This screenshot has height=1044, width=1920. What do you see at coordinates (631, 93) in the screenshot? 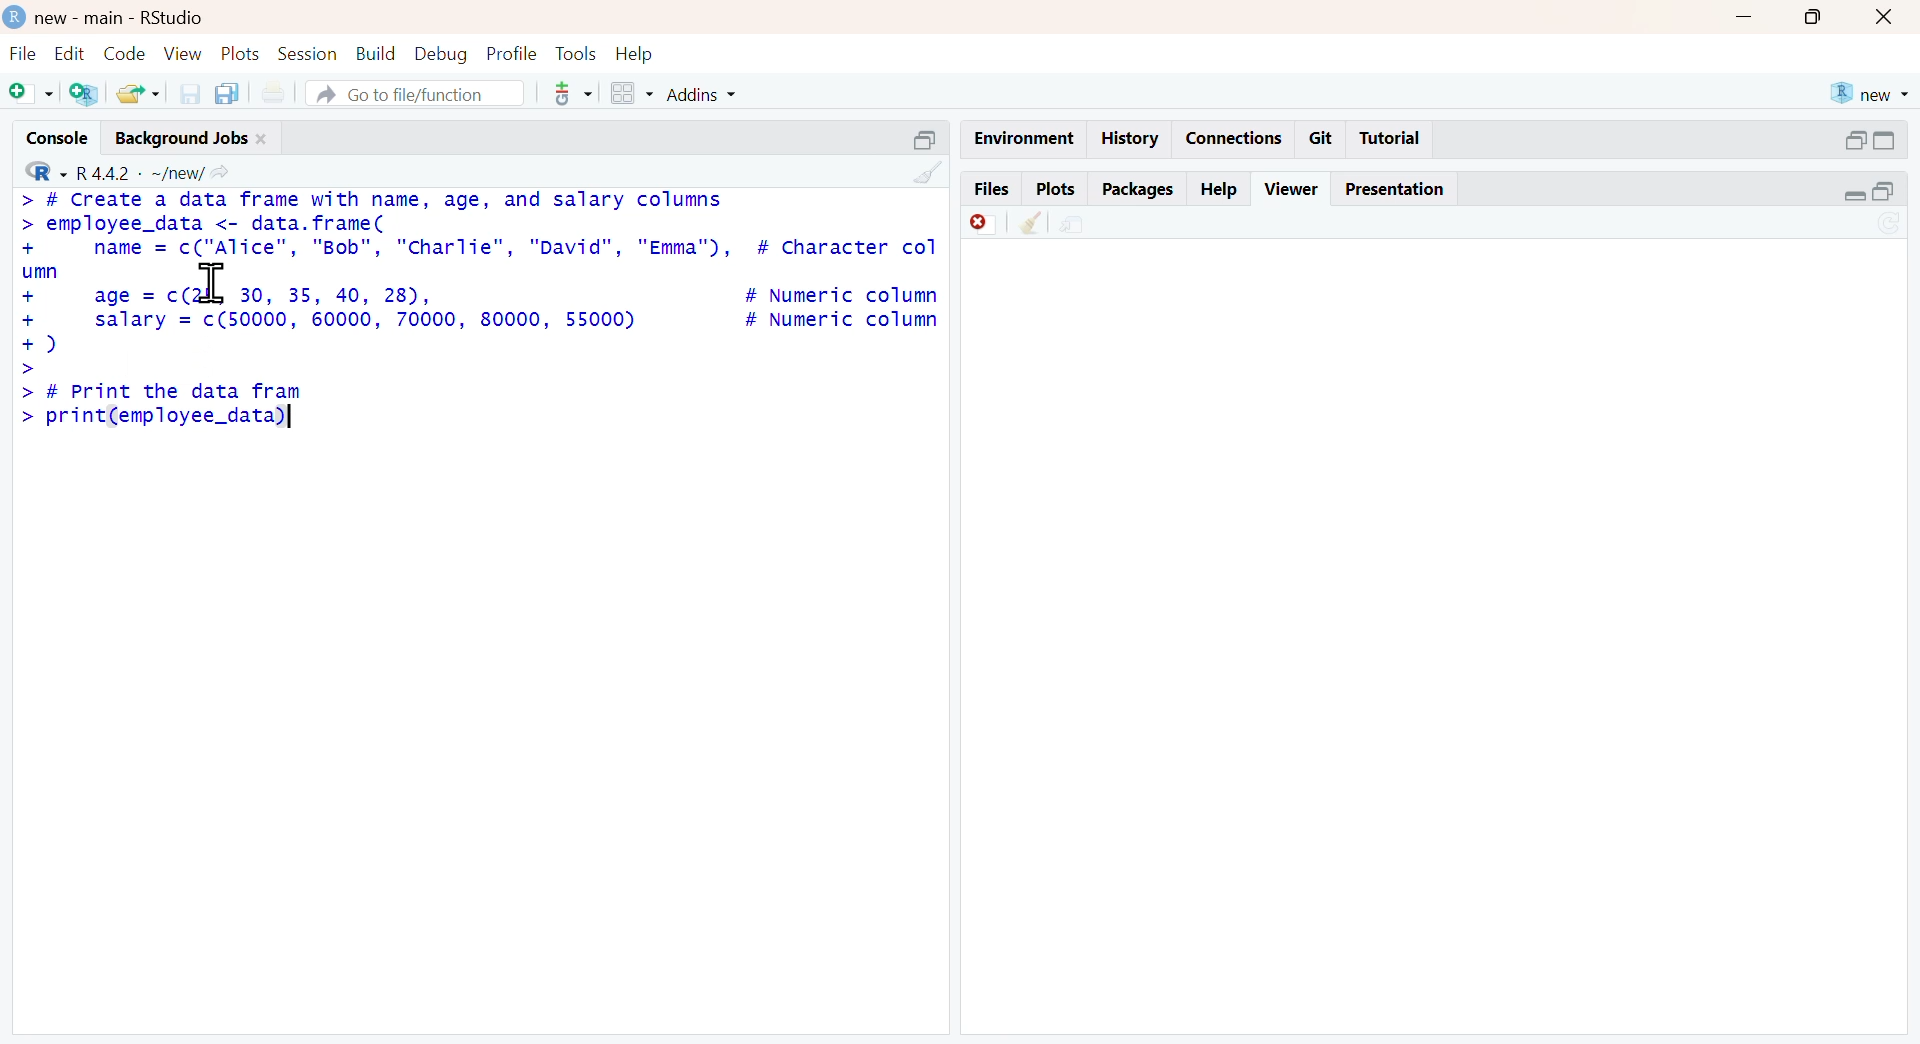
I see `workspace panes` at bounding box center [631, 93].